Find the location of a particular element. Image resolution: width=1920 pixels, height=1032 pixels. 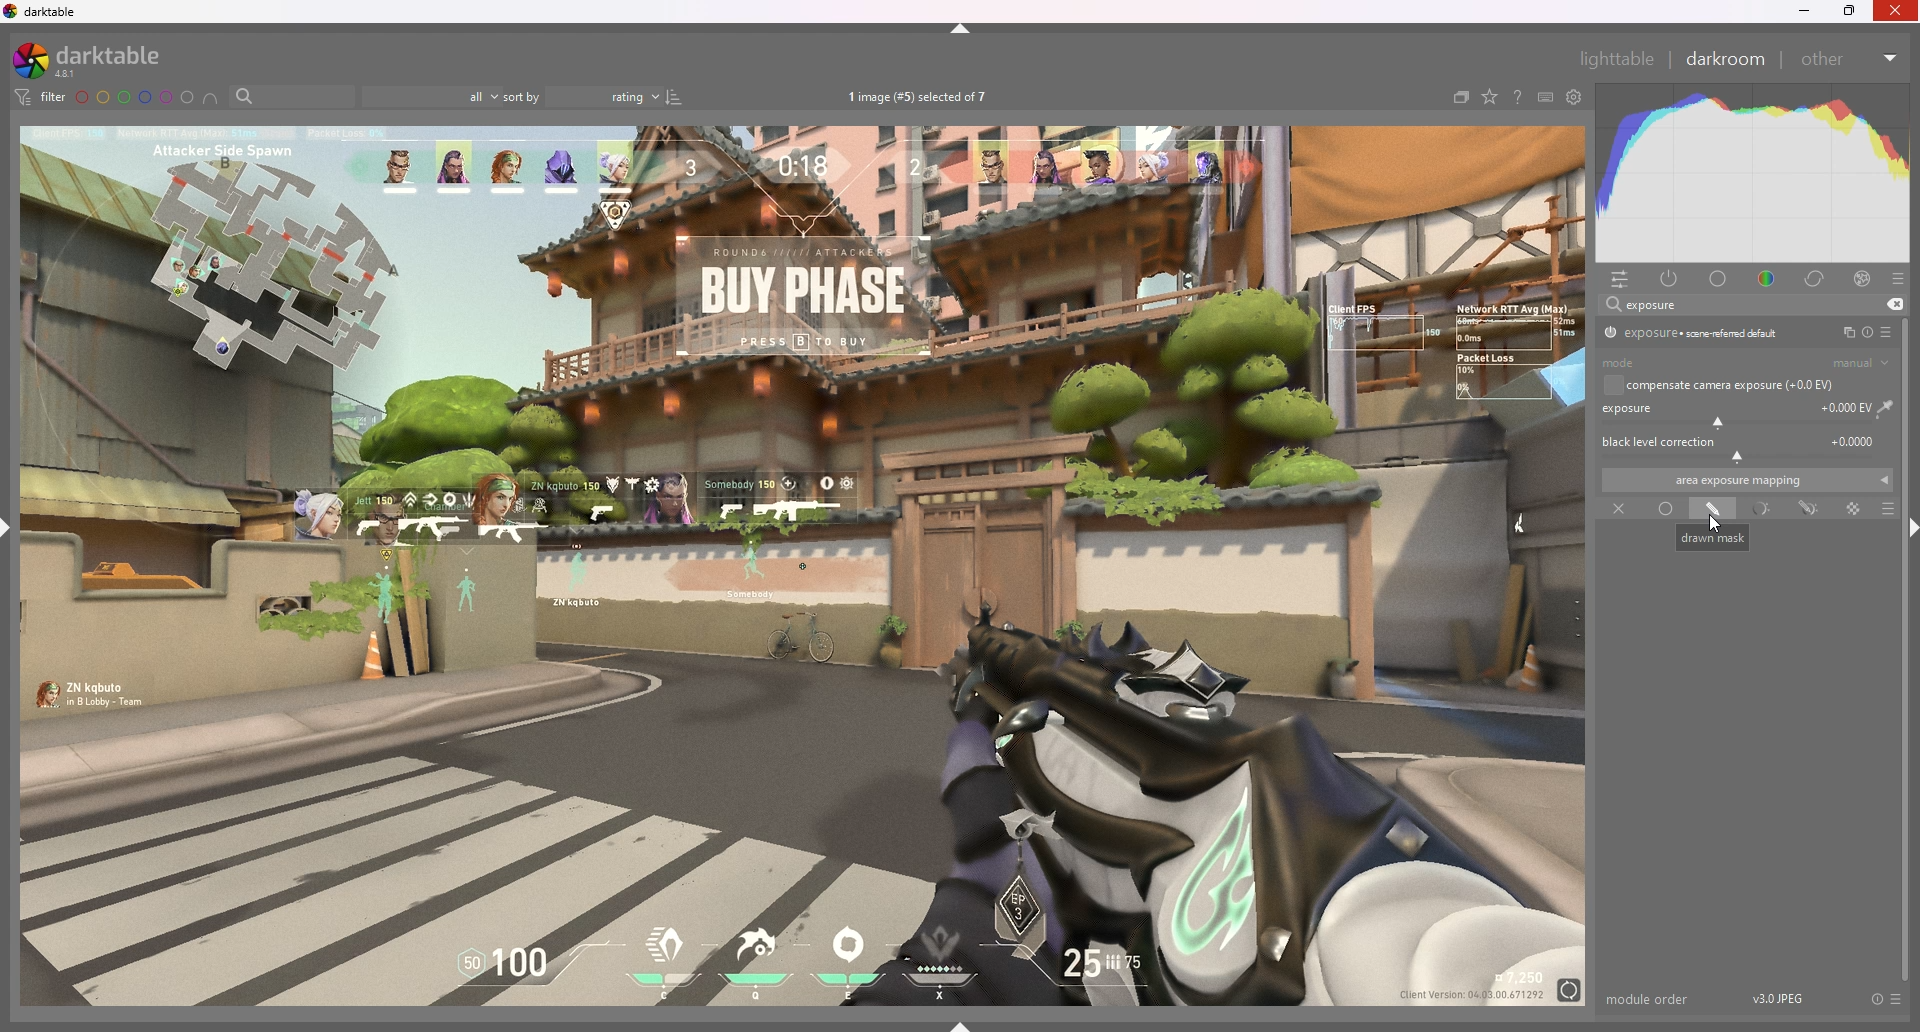

module order is located at coordinates (1649, 999).